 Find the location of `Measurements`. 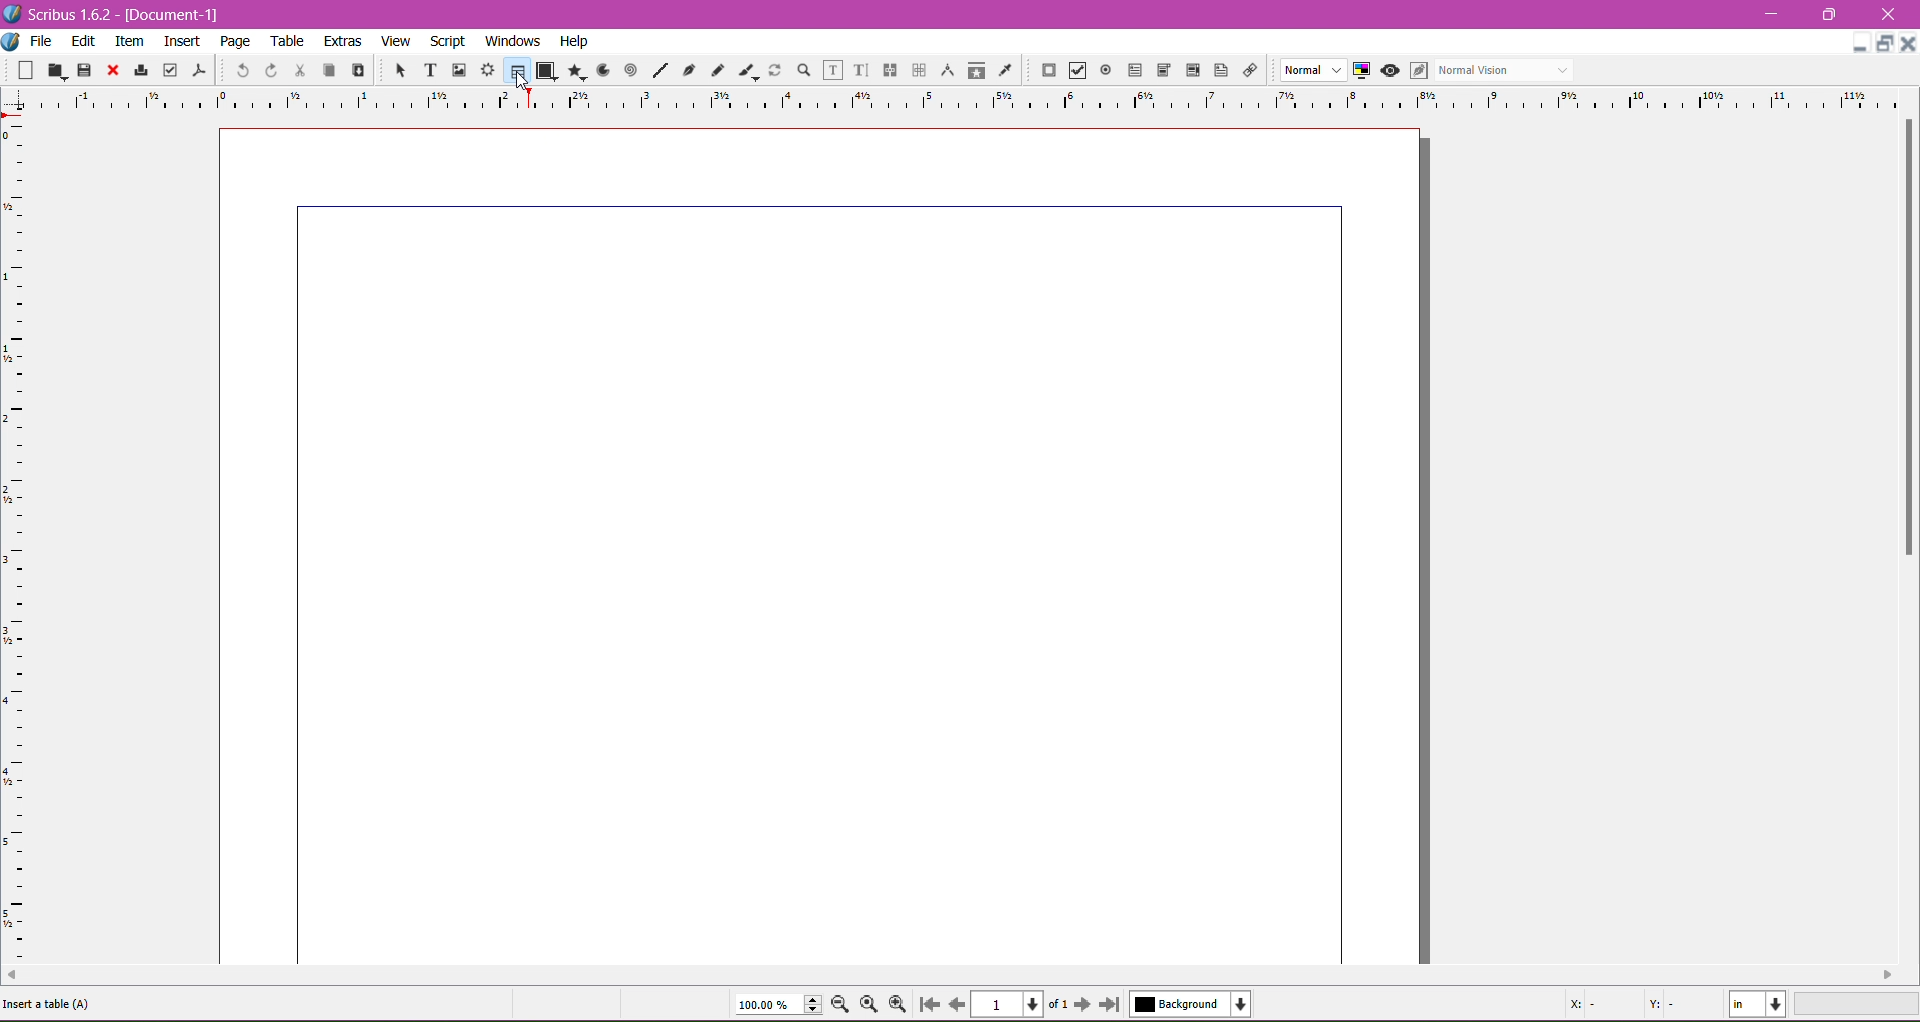

Measurements is located at coordinates (945, 71).